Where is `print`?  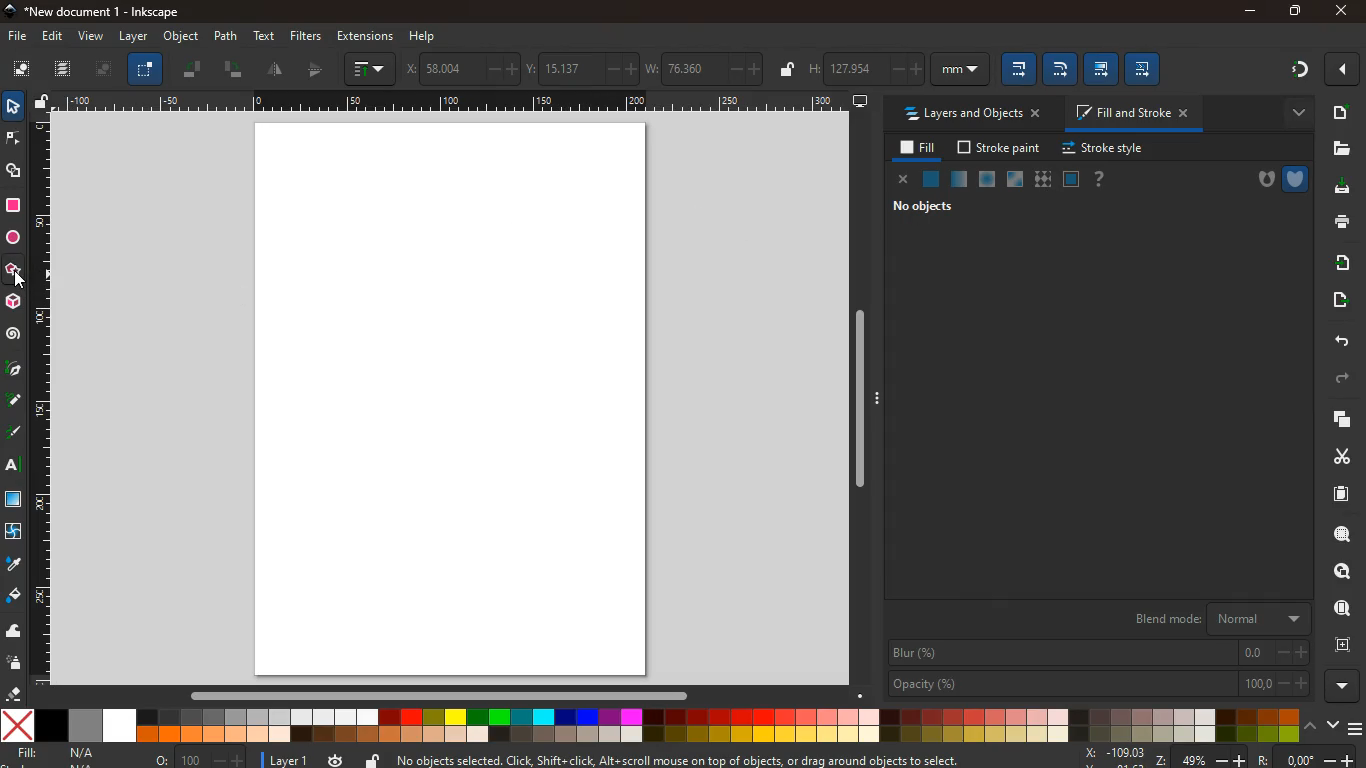 print is located at coordinates (1338, 224).